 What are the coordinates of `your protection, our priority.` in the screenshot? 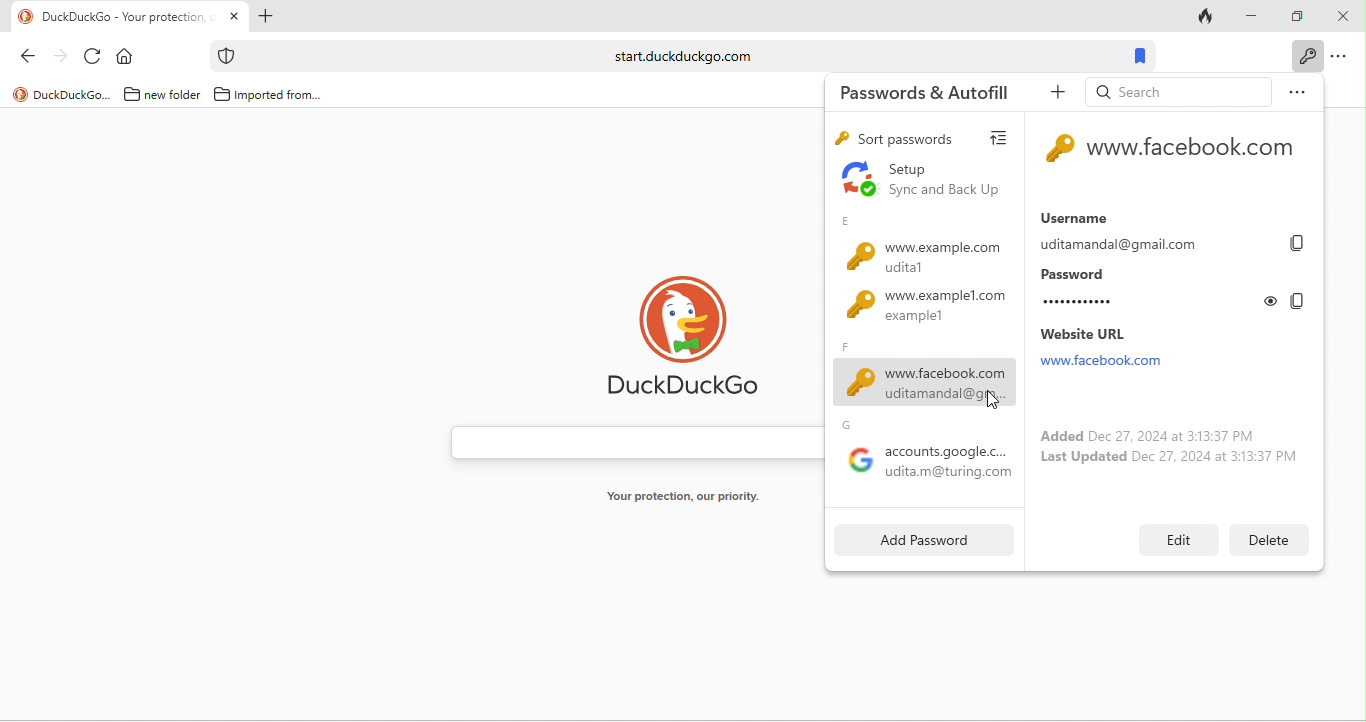 It's located at (692, 497).